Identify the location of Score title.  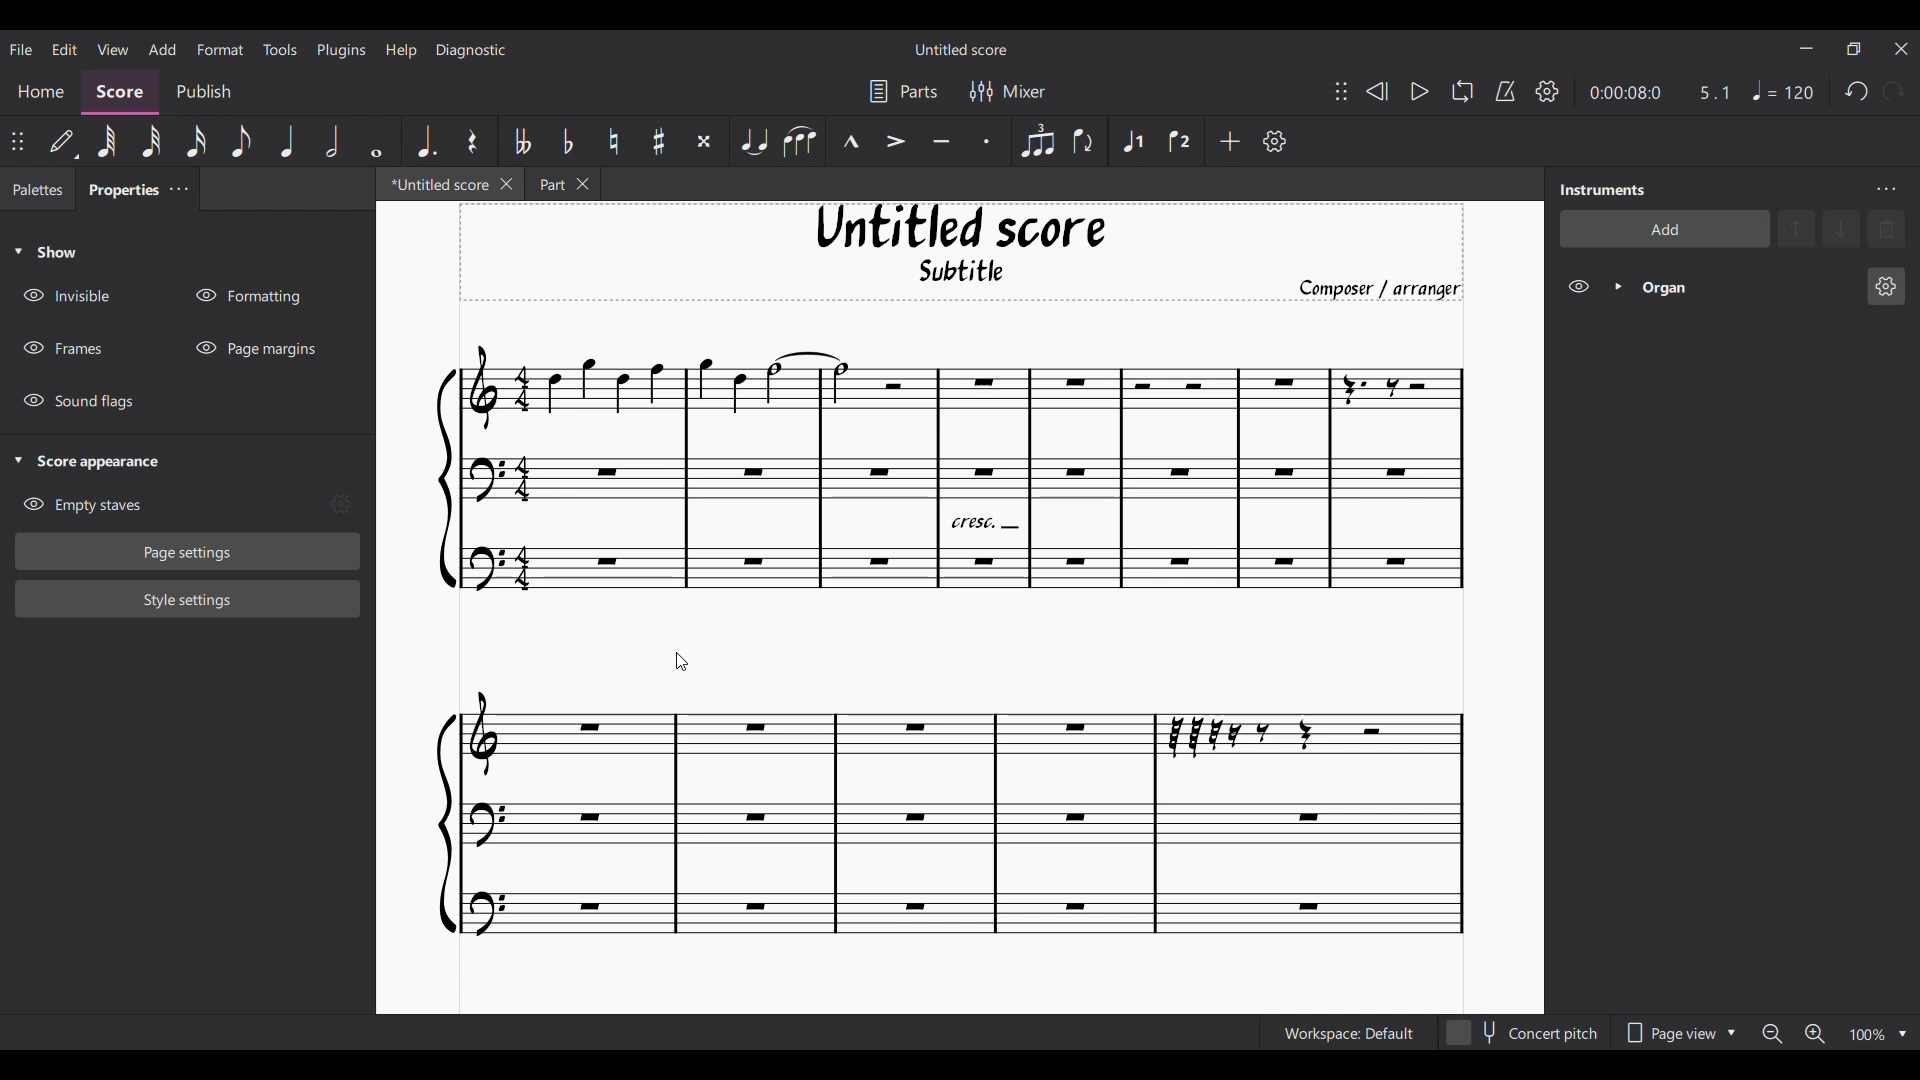
(960, 49).